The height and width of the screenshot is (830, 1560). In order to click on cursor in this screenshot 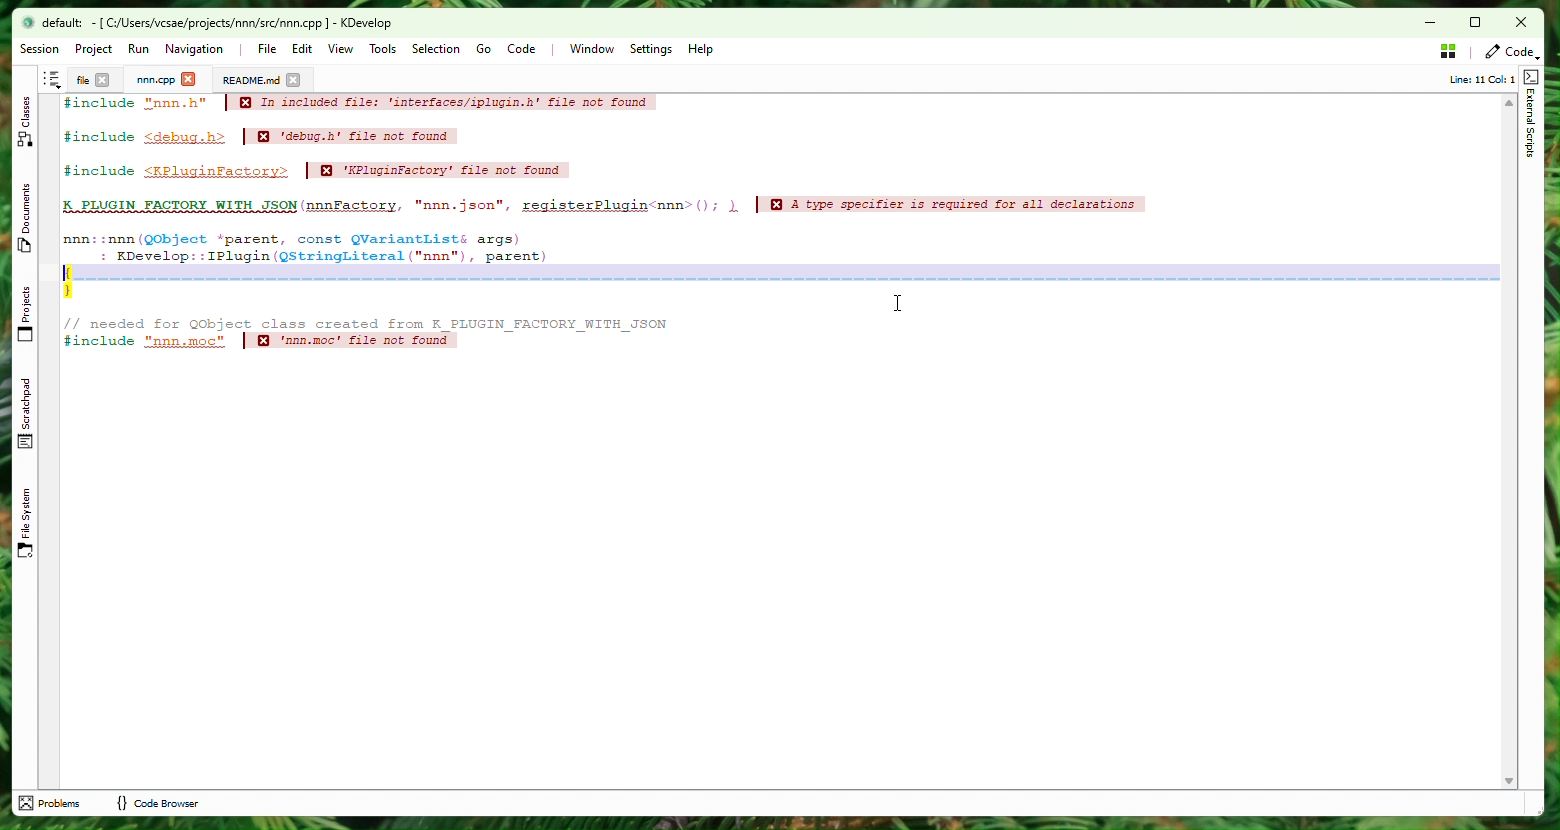, I will do `click(898, 304)`.